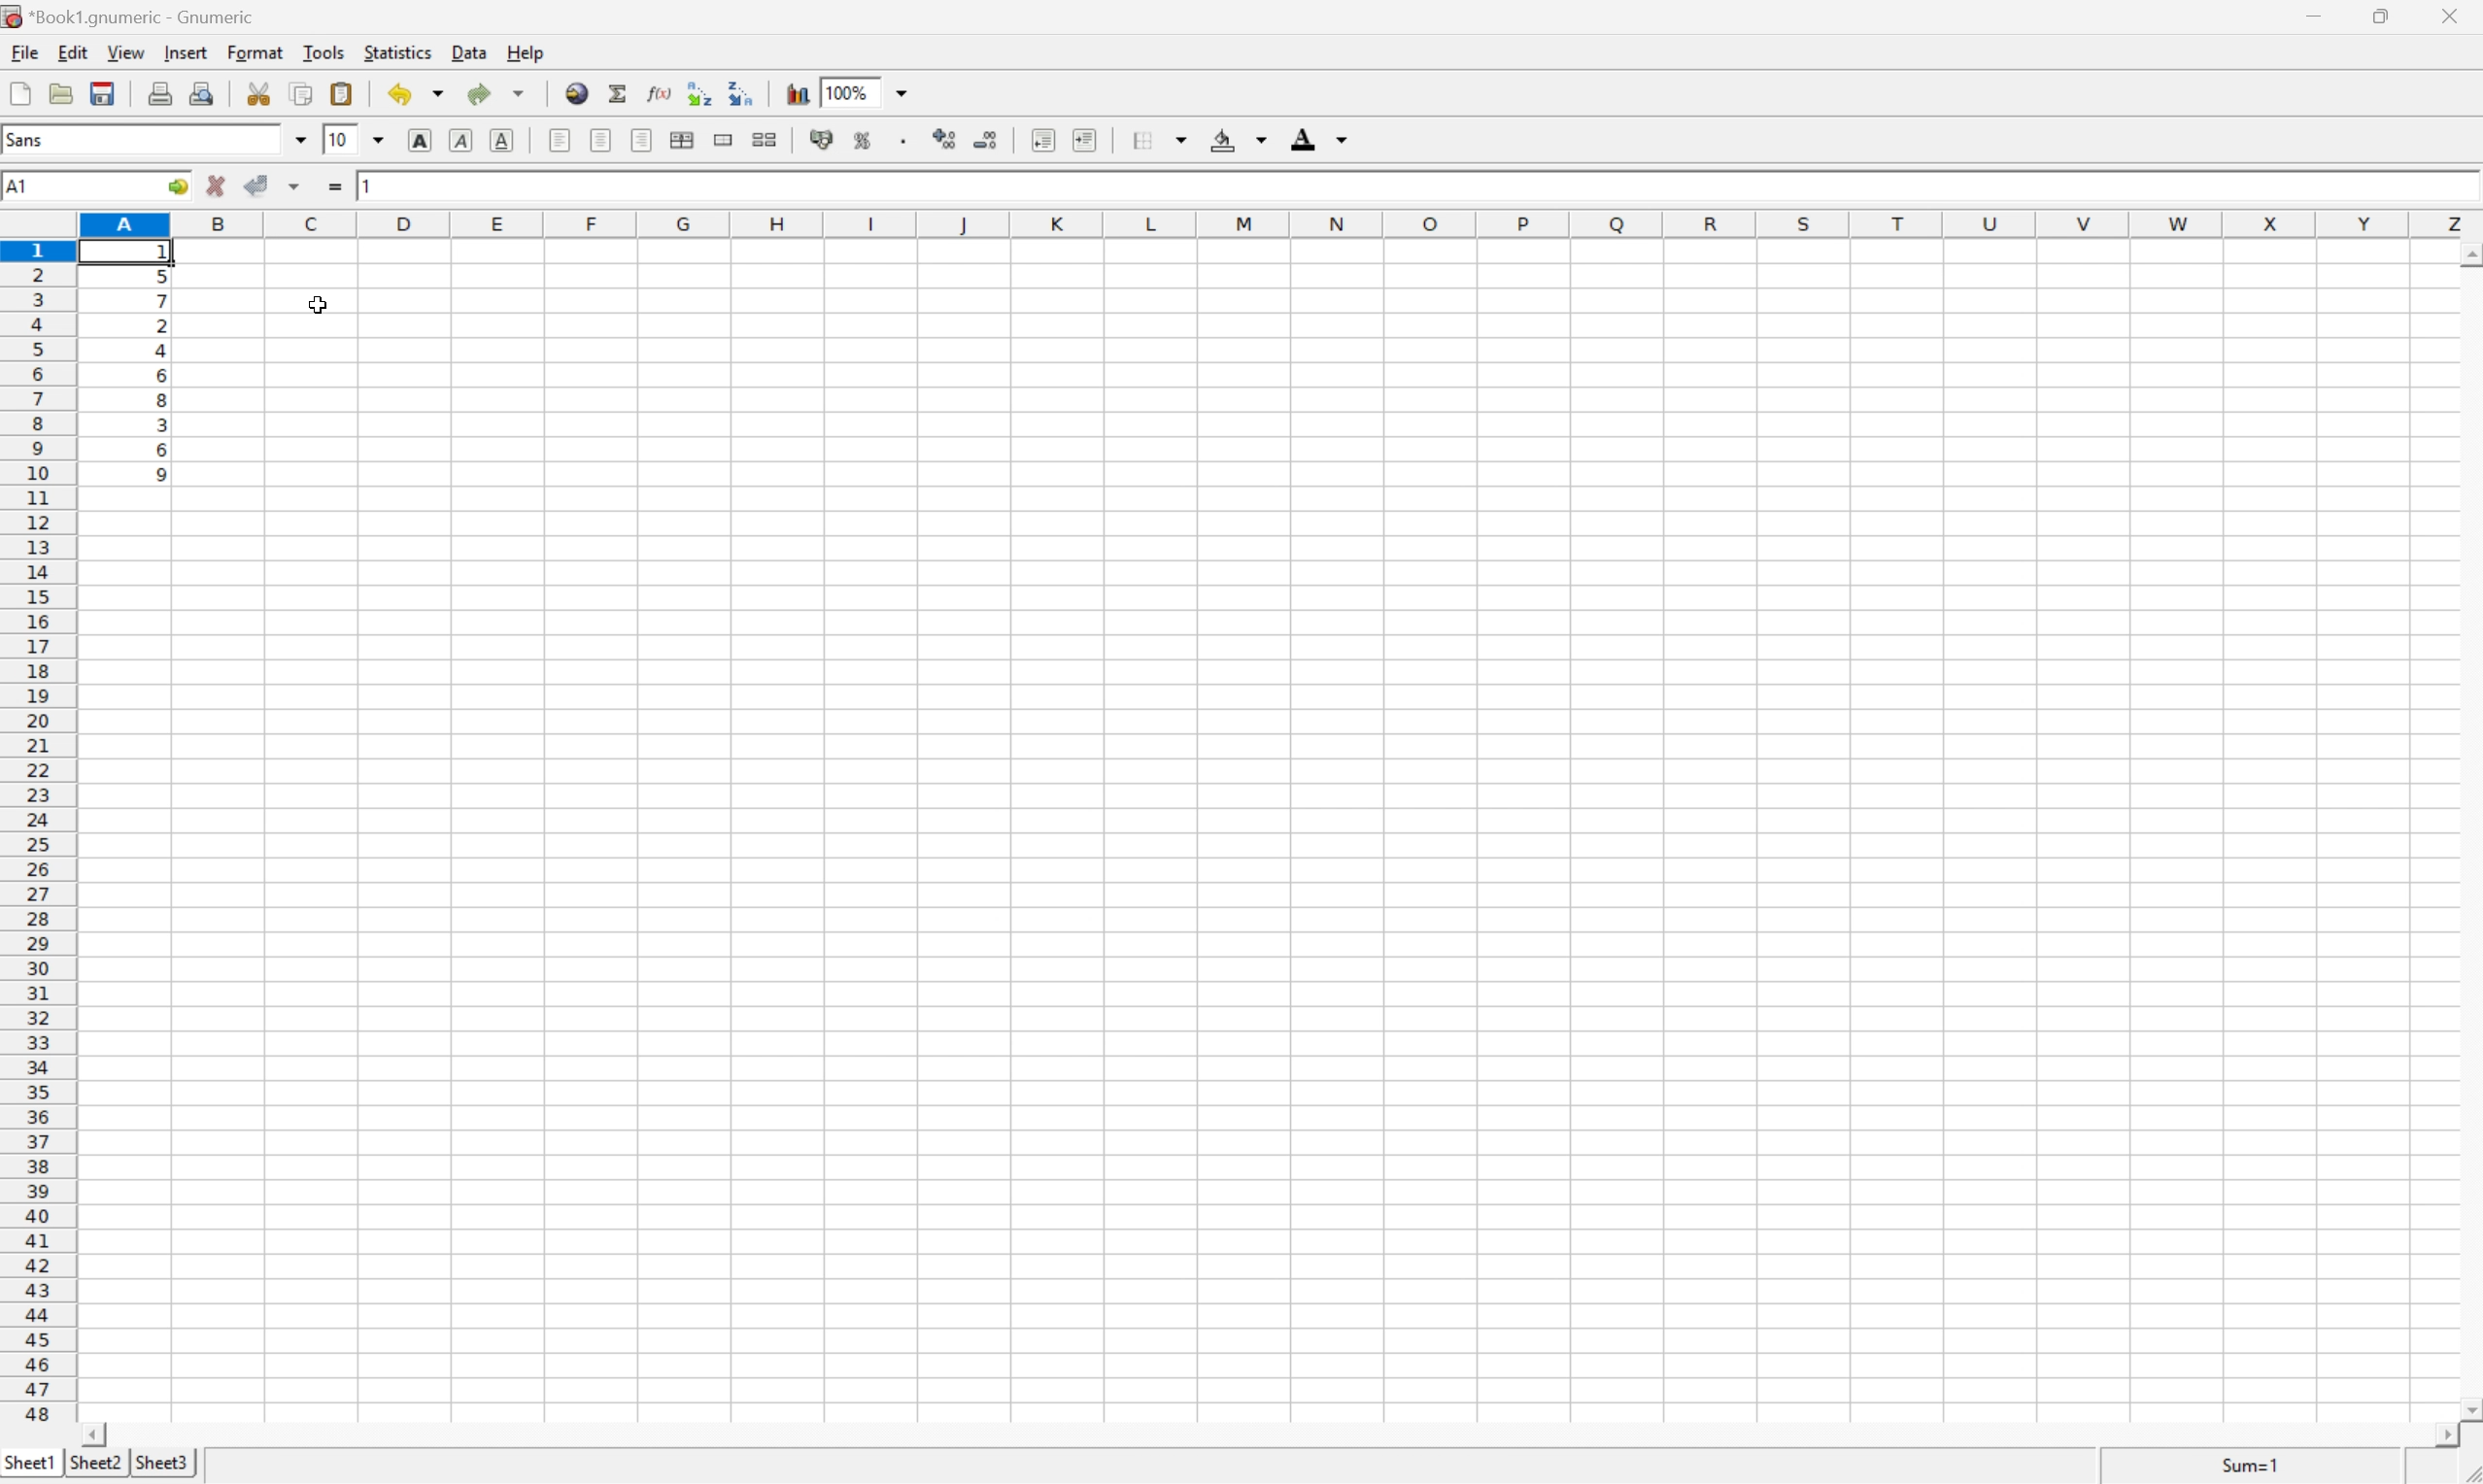 The width and height of the screenshot is (2483, 1484). What do you see at coordinates (644, 142) in the screenshot?
I see `align left` at bounding box center [644, 142].